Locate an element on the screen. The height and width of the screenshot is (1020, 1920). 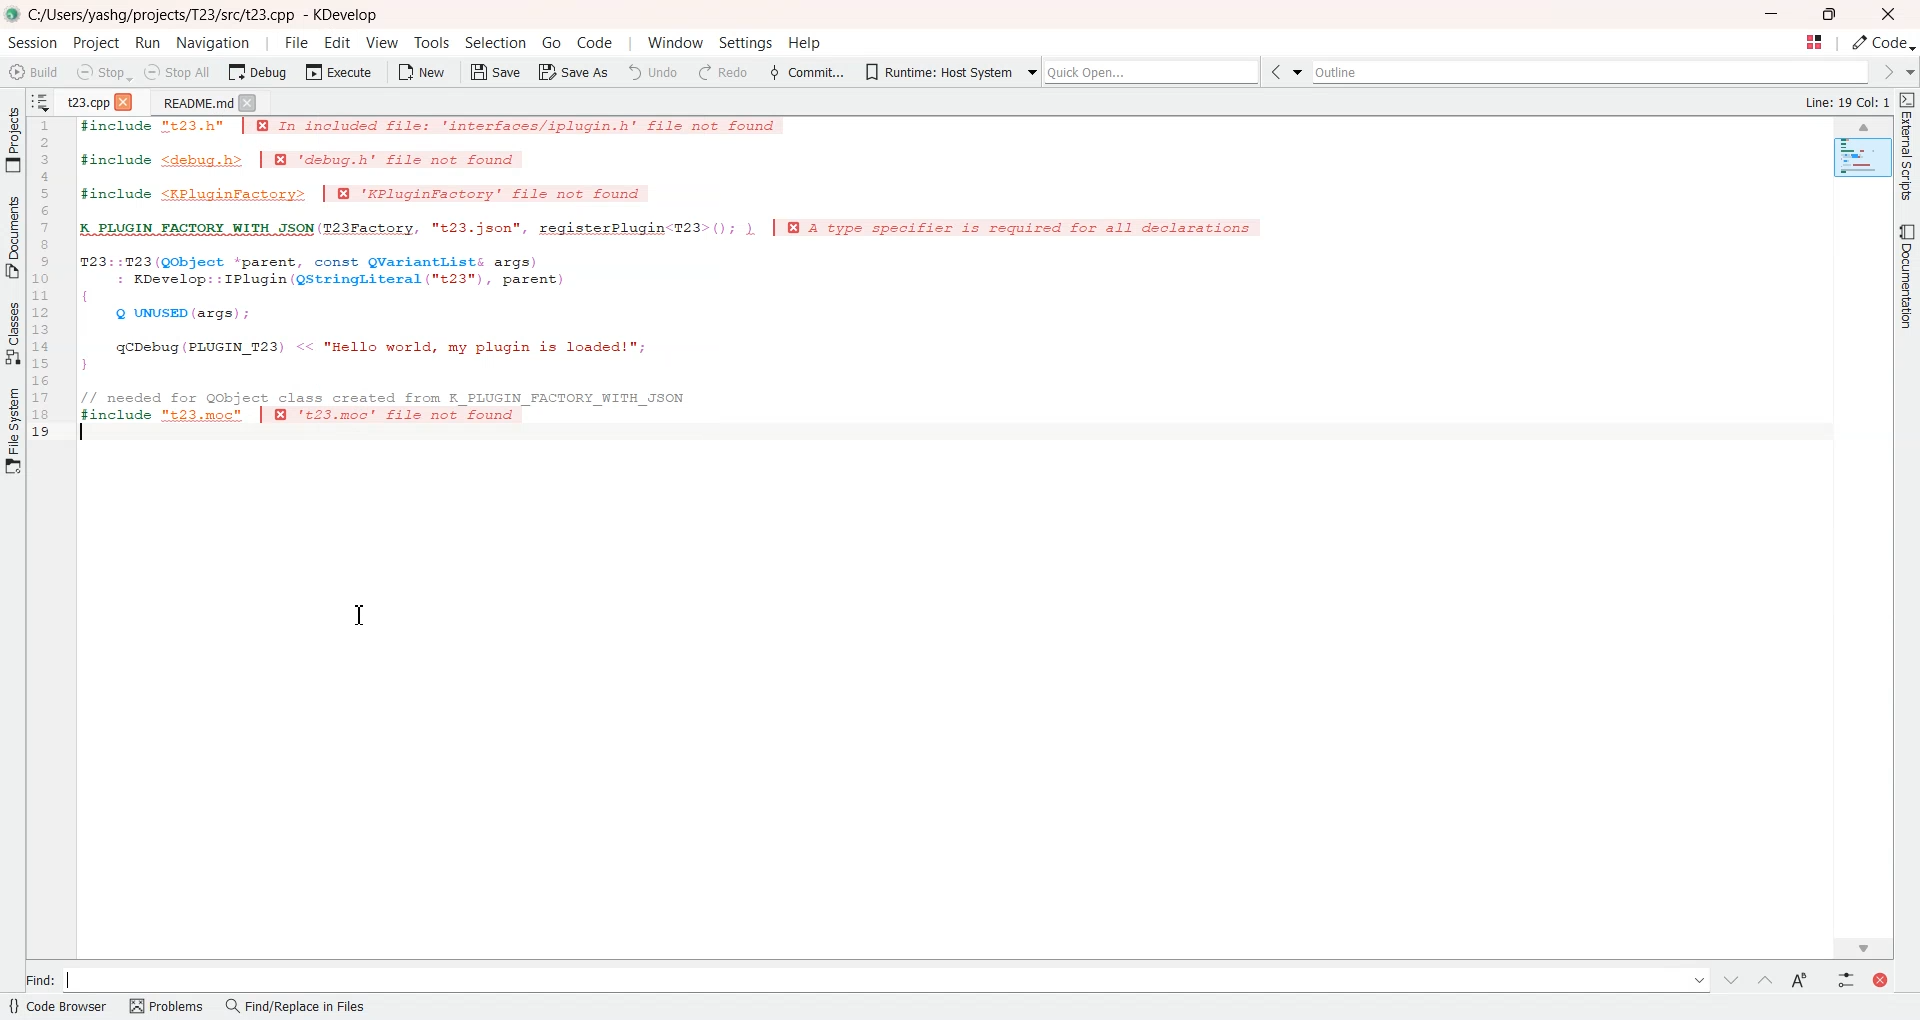
Close is located at coordinates (127, 100).